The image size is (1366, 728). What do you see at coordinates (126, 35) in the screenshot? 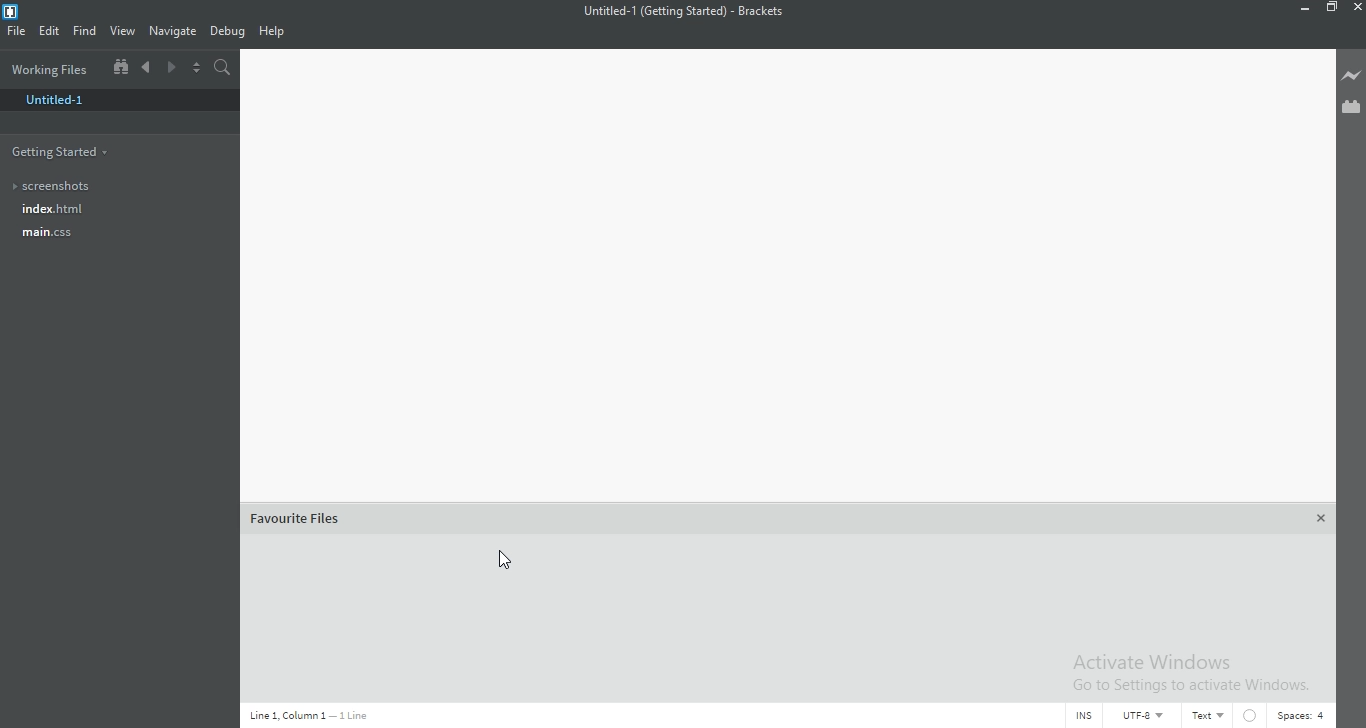
I see `View` at bounding box center [126, 35].